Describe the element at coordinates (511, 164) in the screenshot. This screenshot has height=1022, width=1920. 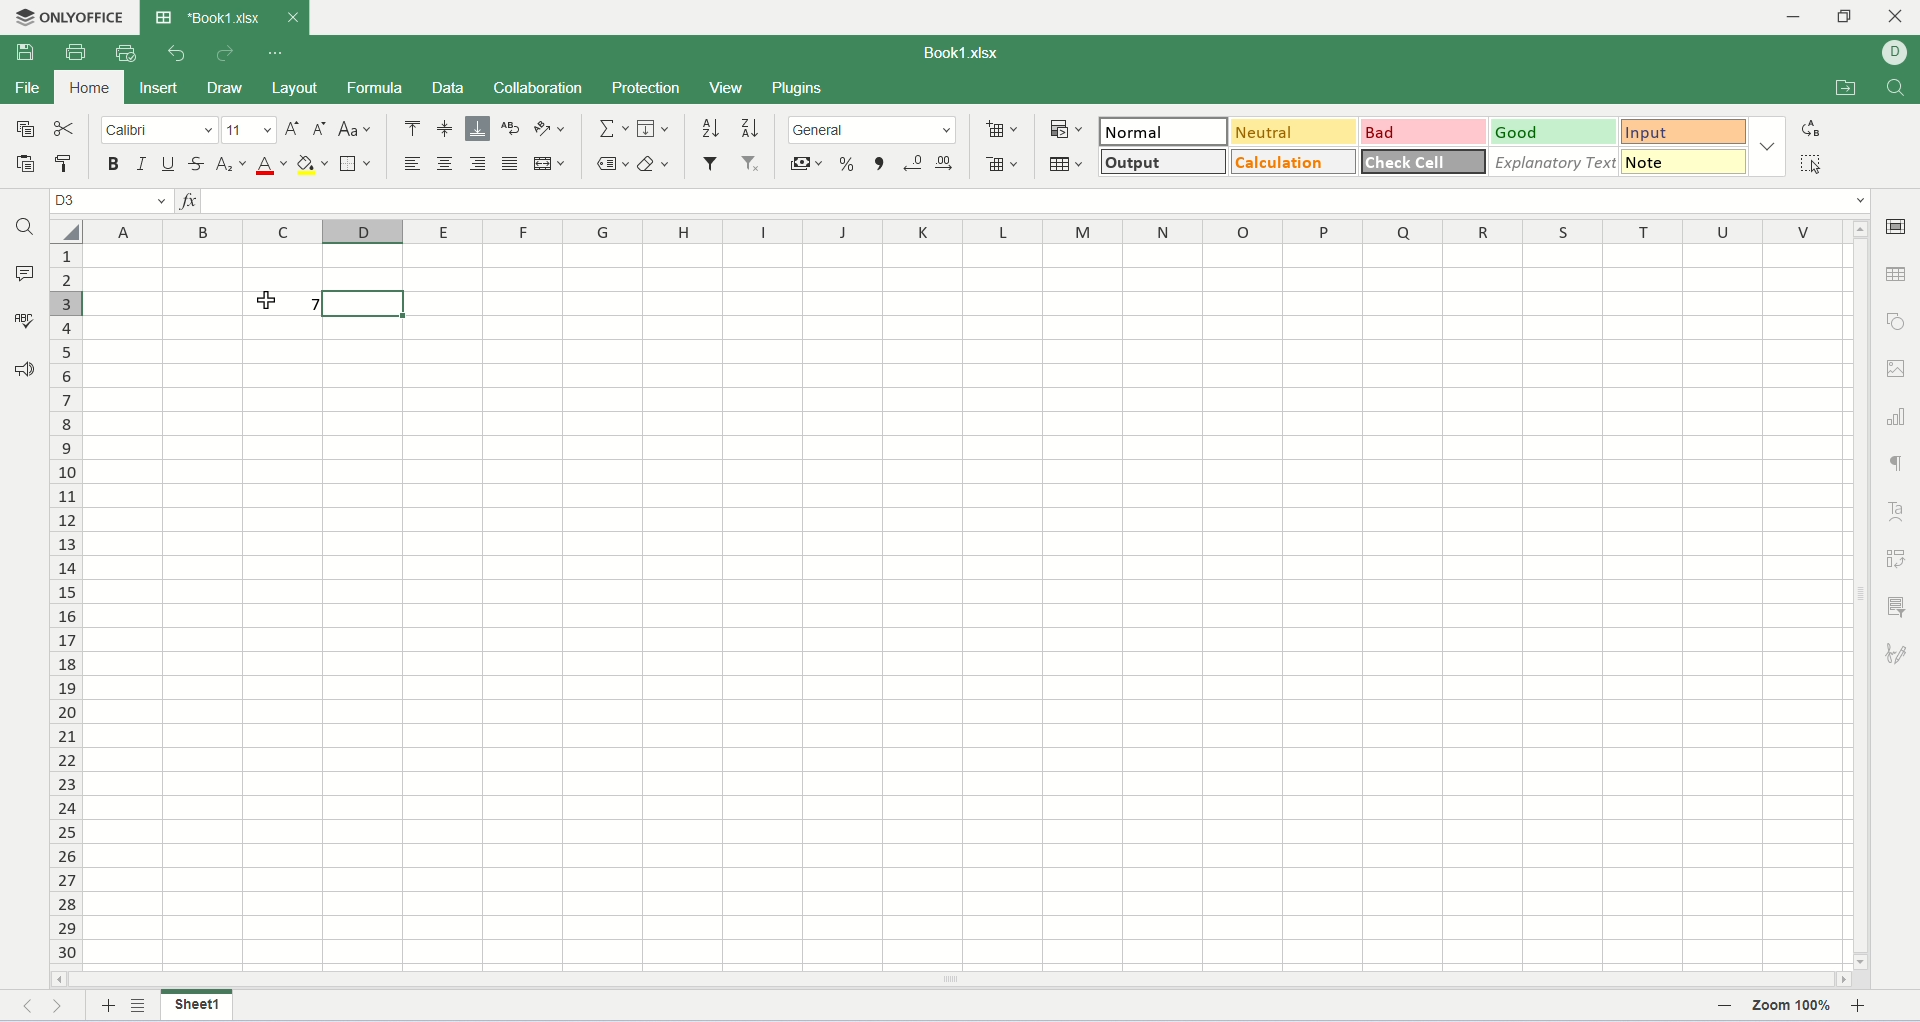
I see `justified` at that location.